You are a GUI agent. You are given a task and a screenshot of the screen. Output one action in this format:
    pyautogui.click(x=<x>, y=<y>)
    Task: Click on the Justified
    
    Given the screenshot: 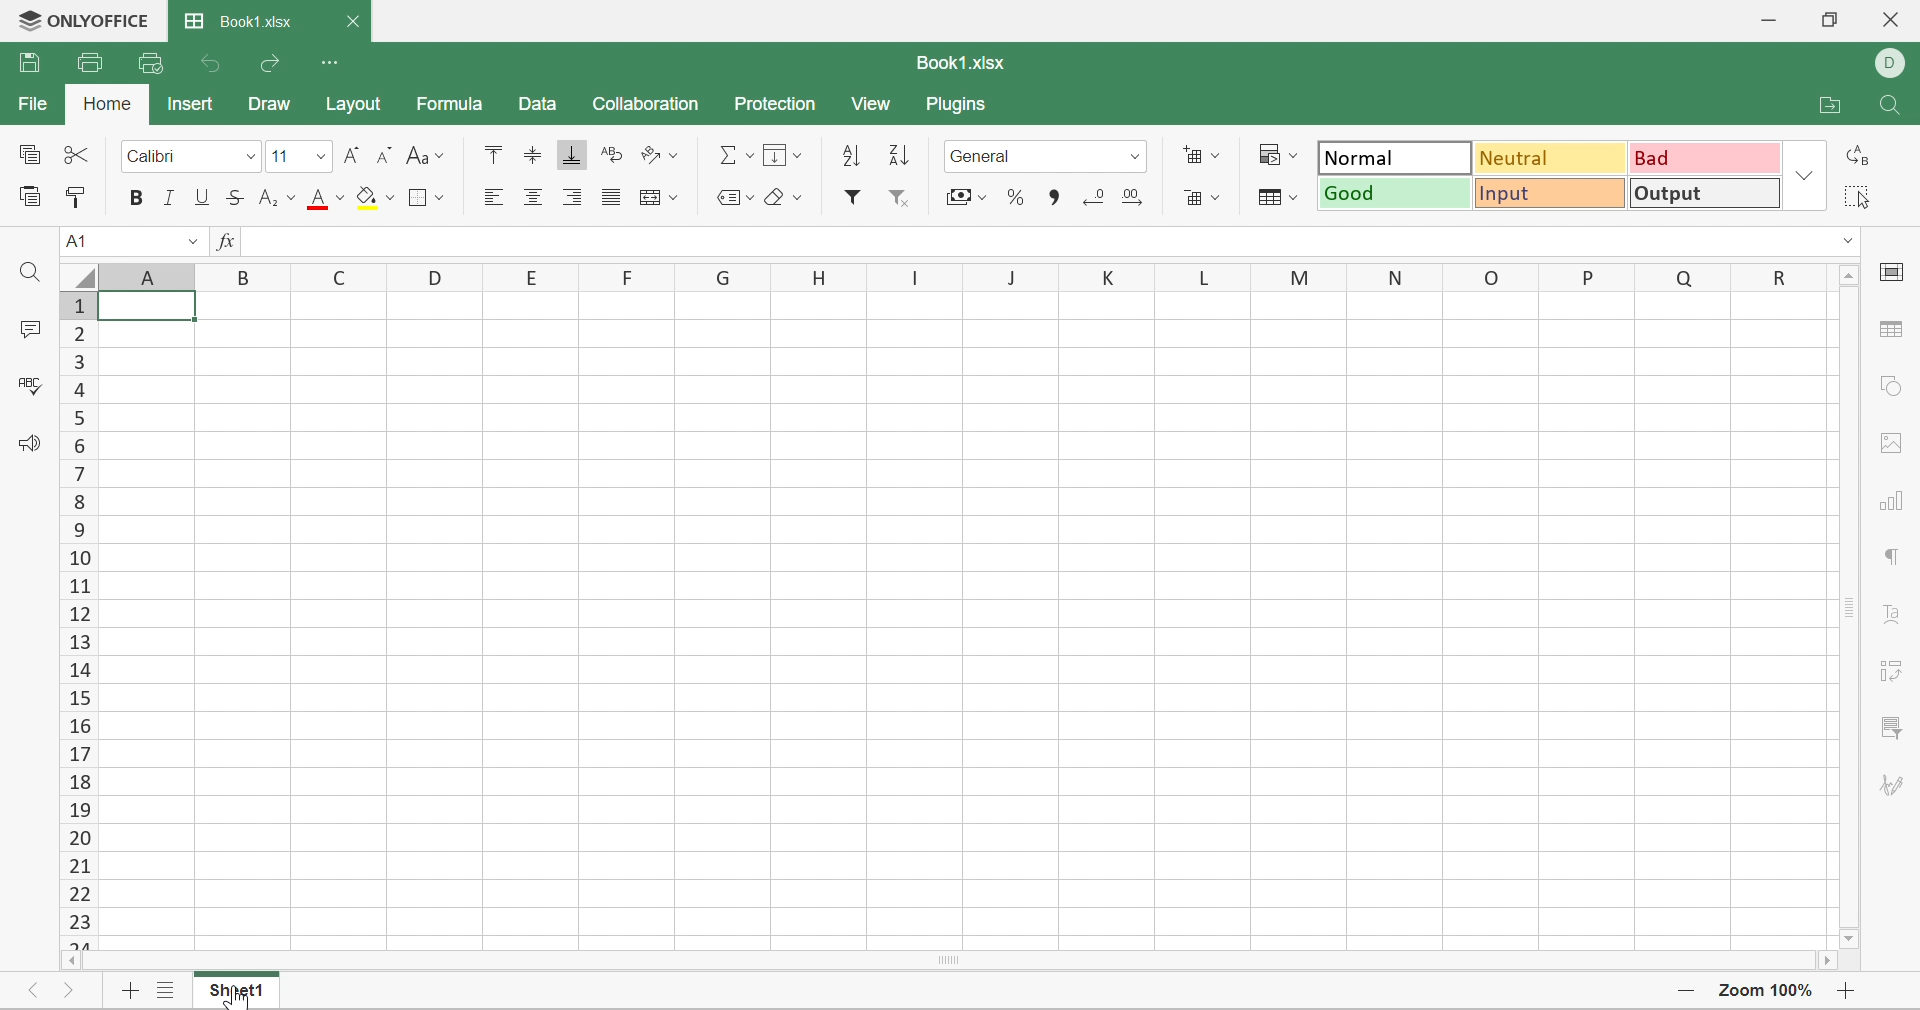 What is the action you would take?
    pyautogui.click(x=607, y=197)
    